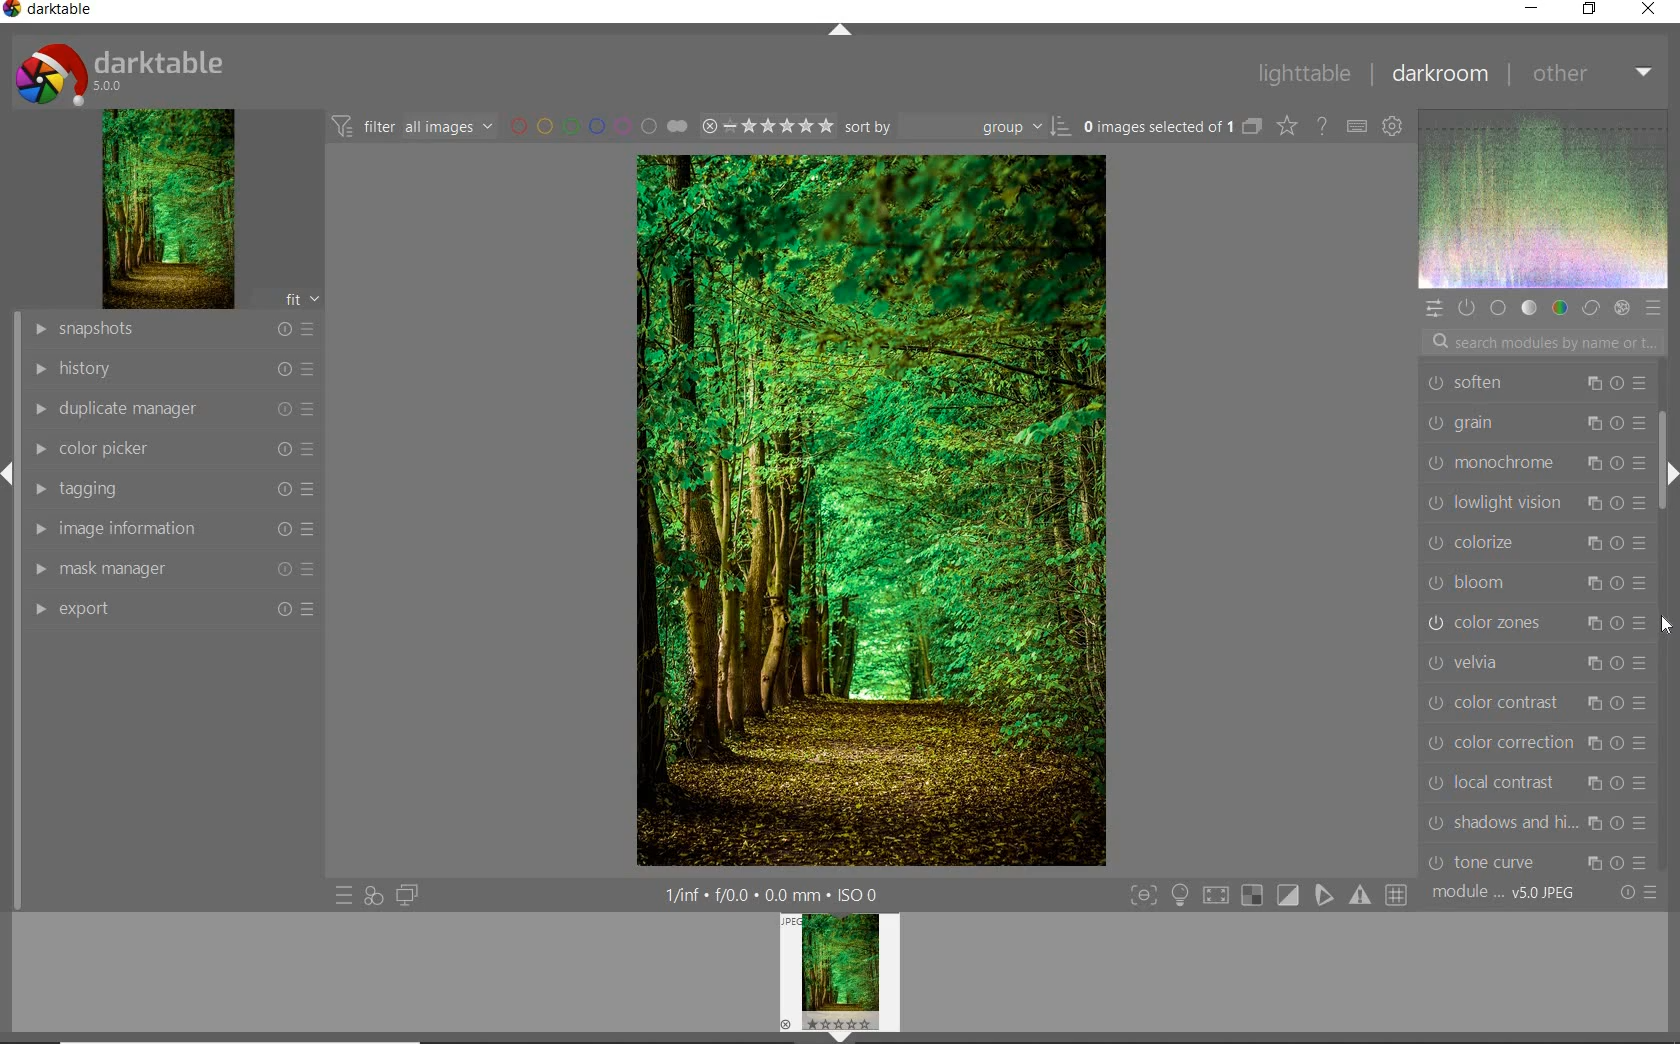  Describe the element at coordinates (1157, 128) in the screenshot. I see `SELECTED IMAGE` at that location.